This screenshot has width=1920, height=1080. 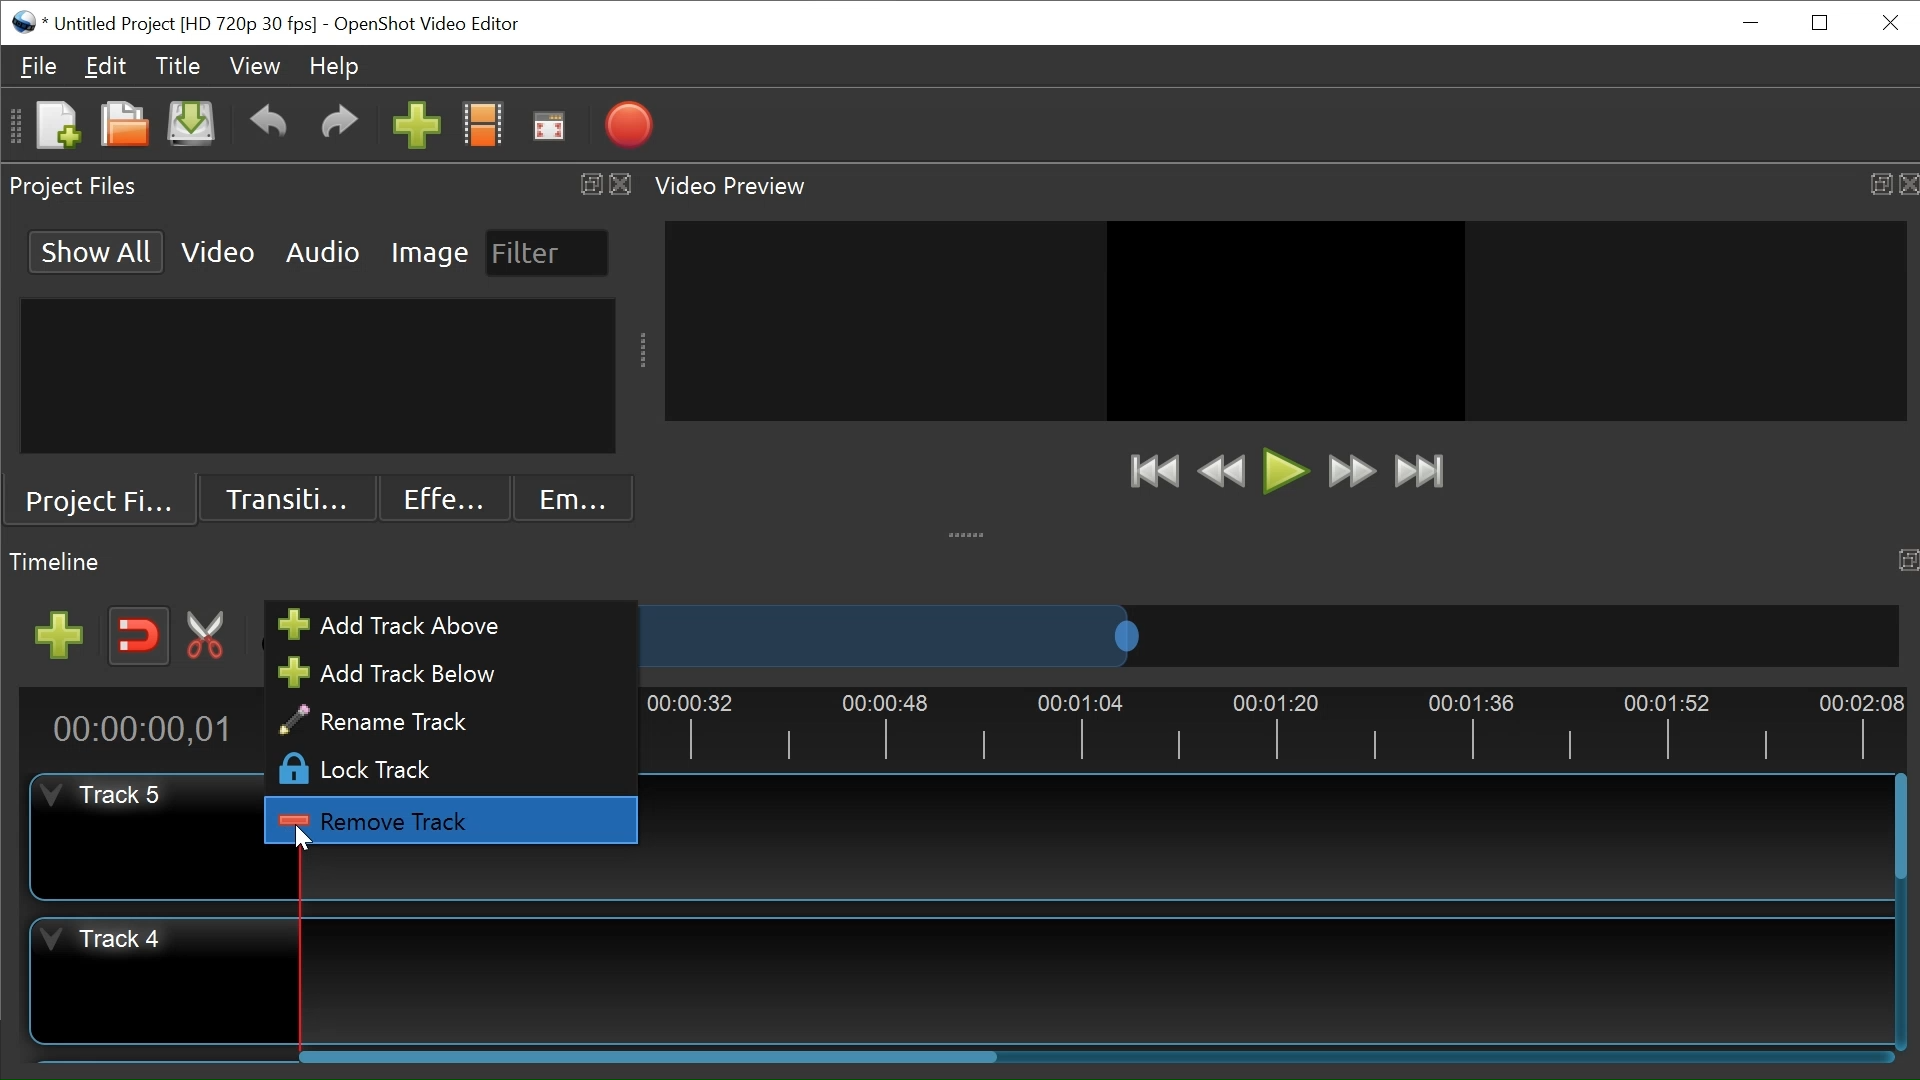 I want to click on Vertical Scroll bar, so click(x=1898, y=826).